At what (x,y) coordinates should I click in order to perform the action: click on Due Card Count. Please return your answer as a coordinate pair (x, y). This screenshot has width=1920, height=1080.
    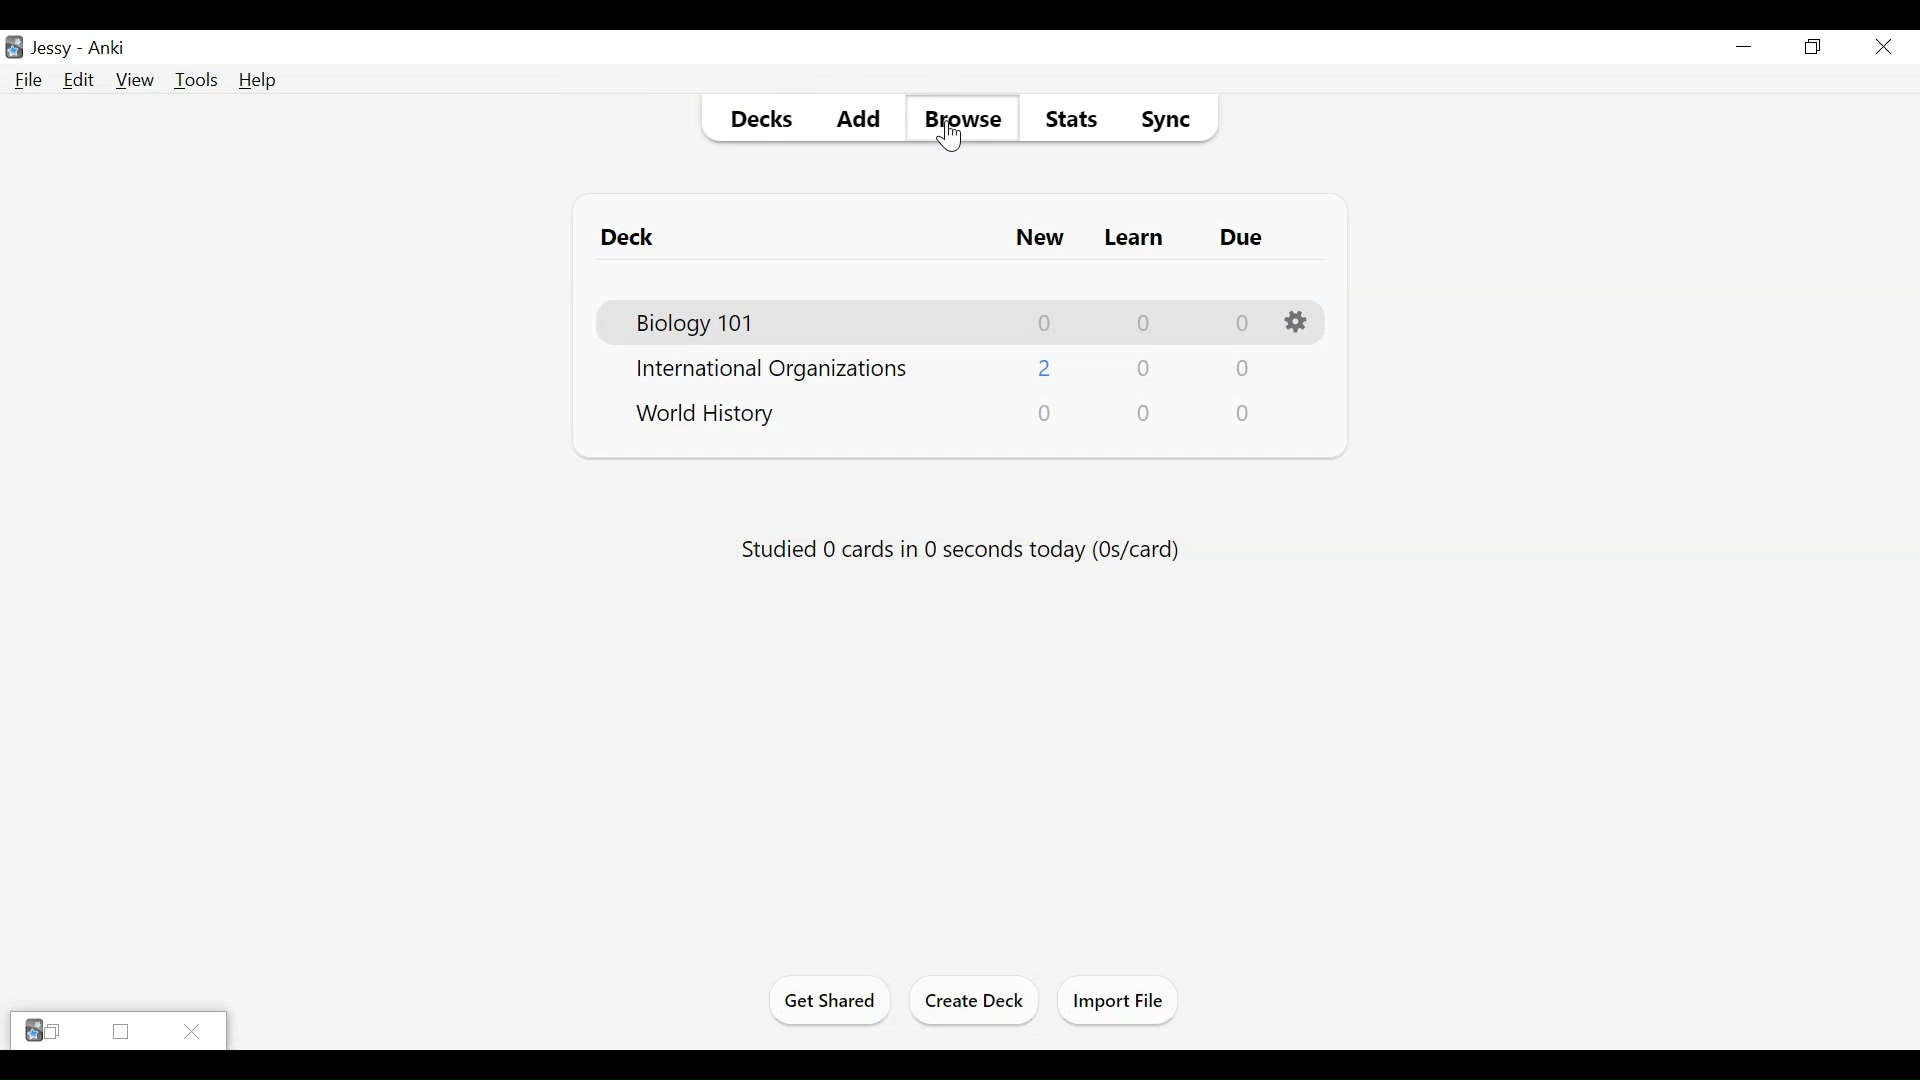
    Looking at the image, I should click on (1245, 368).